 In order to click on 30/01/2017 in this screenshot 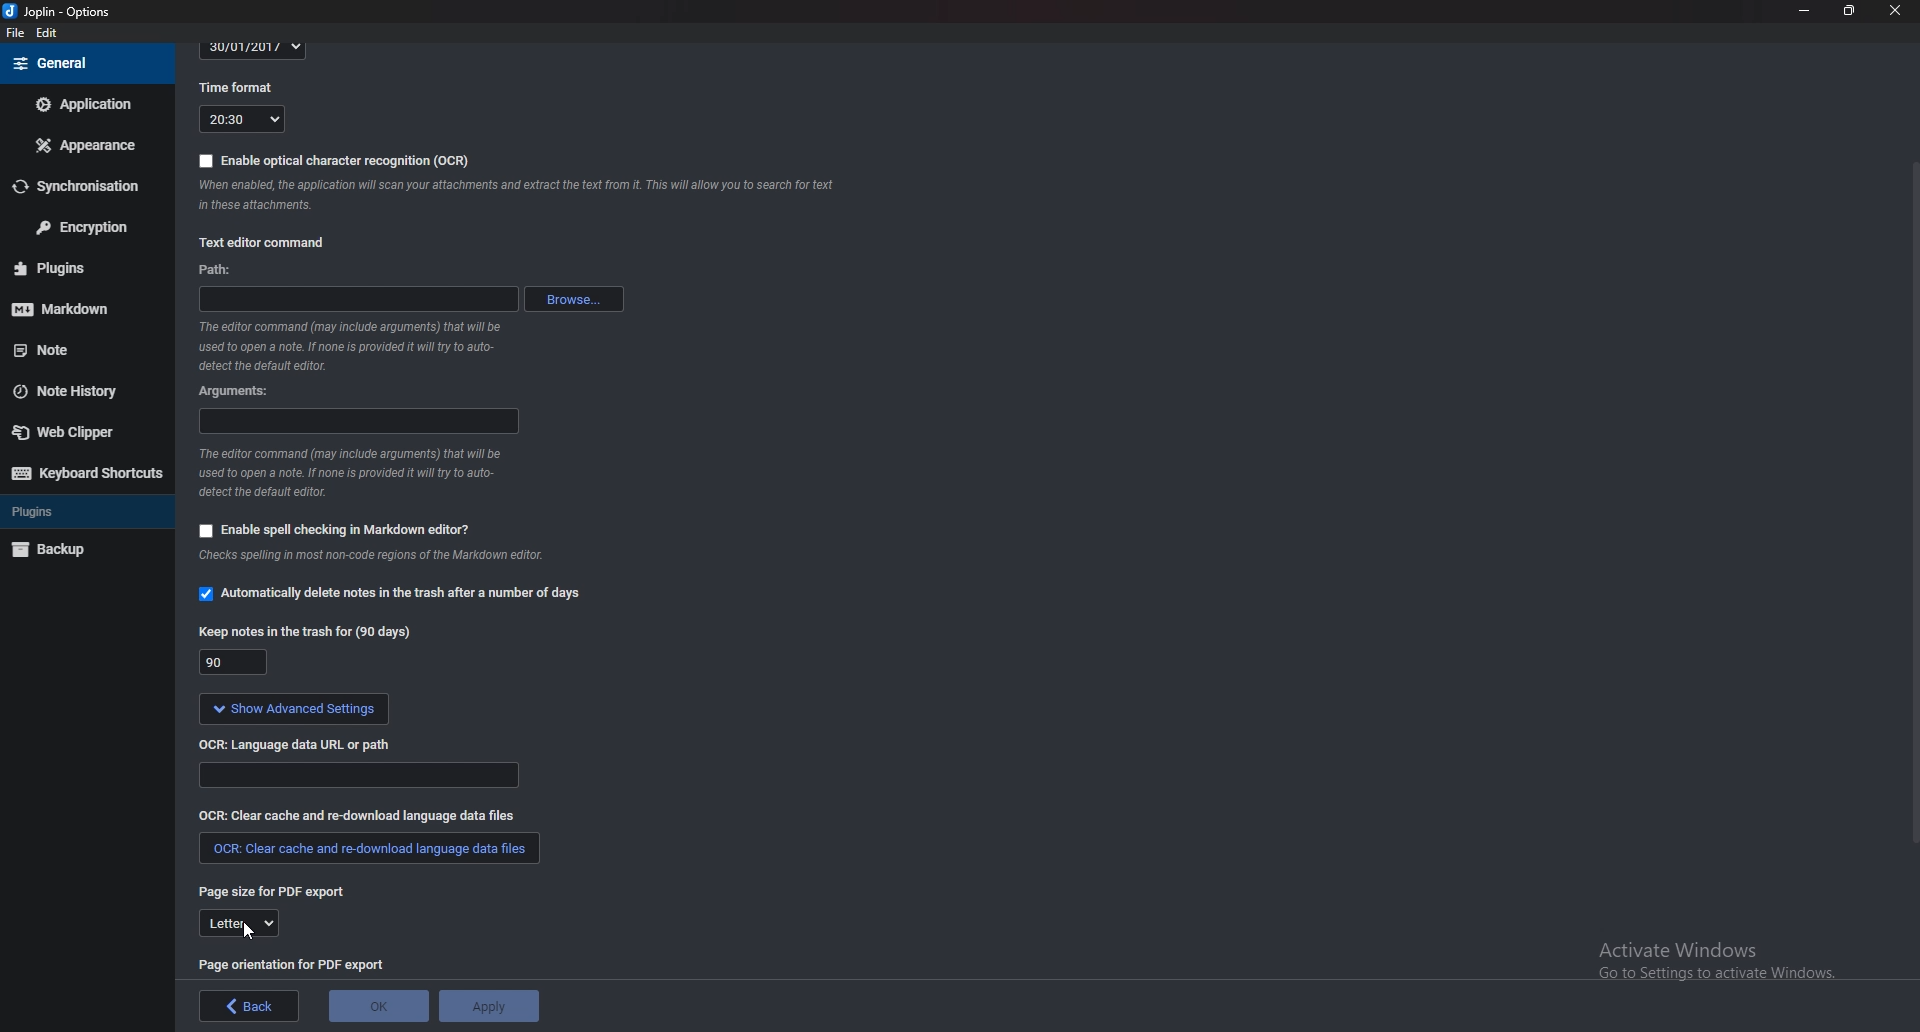, I will do `click(254, 49)`.